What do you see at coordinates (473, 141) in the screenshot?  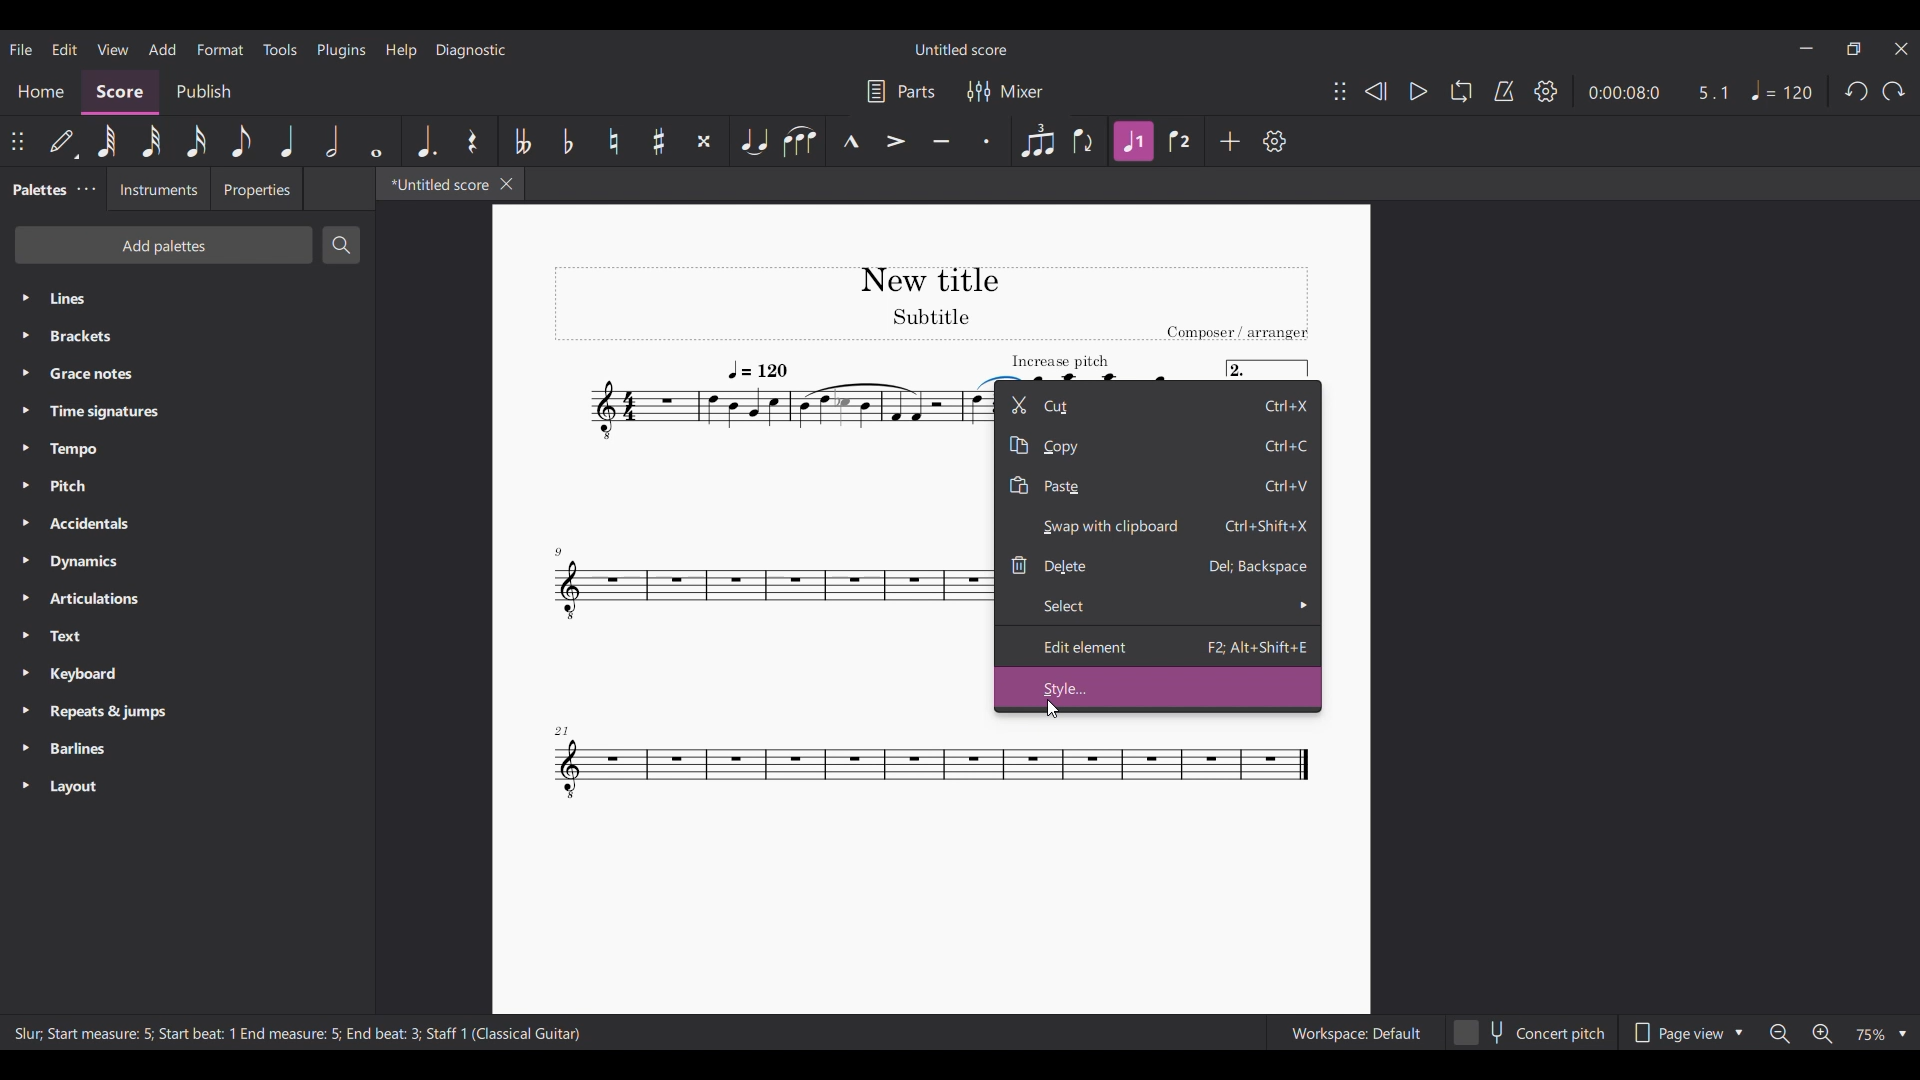 I see `Rest` at bounding box center [473, 141].